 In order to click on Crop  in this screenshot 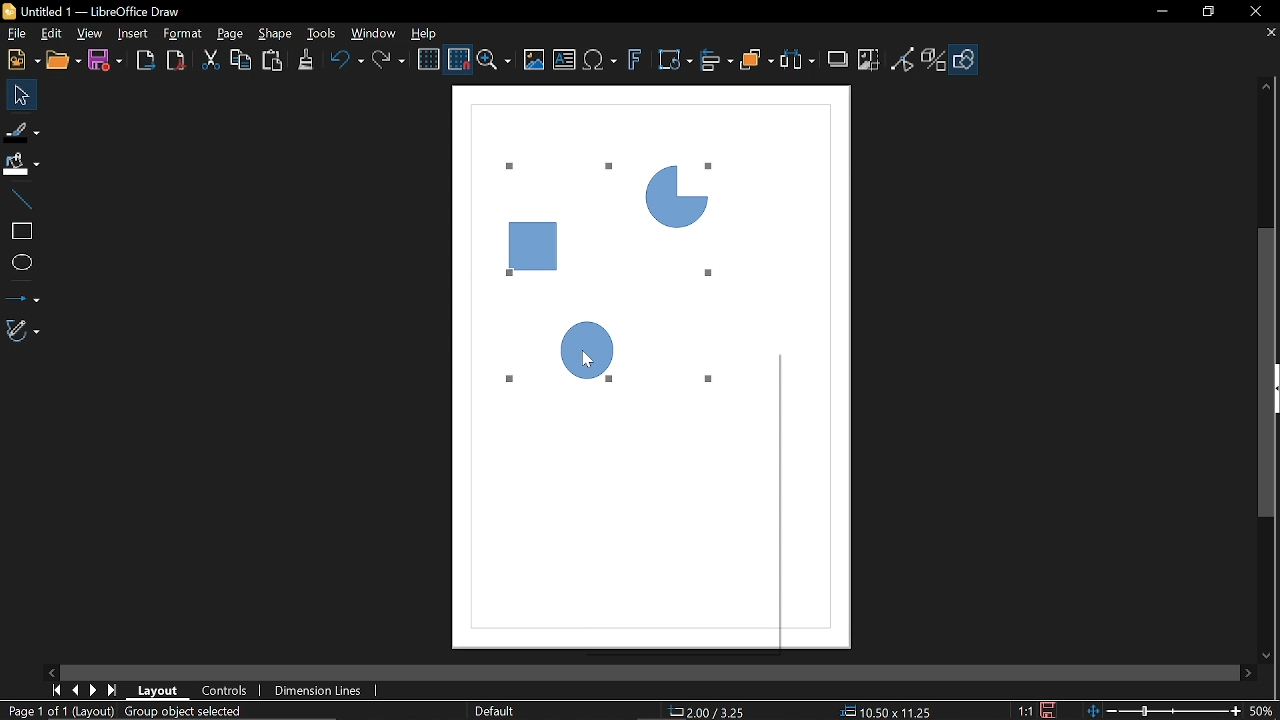, I will do `click(869, 60)`.